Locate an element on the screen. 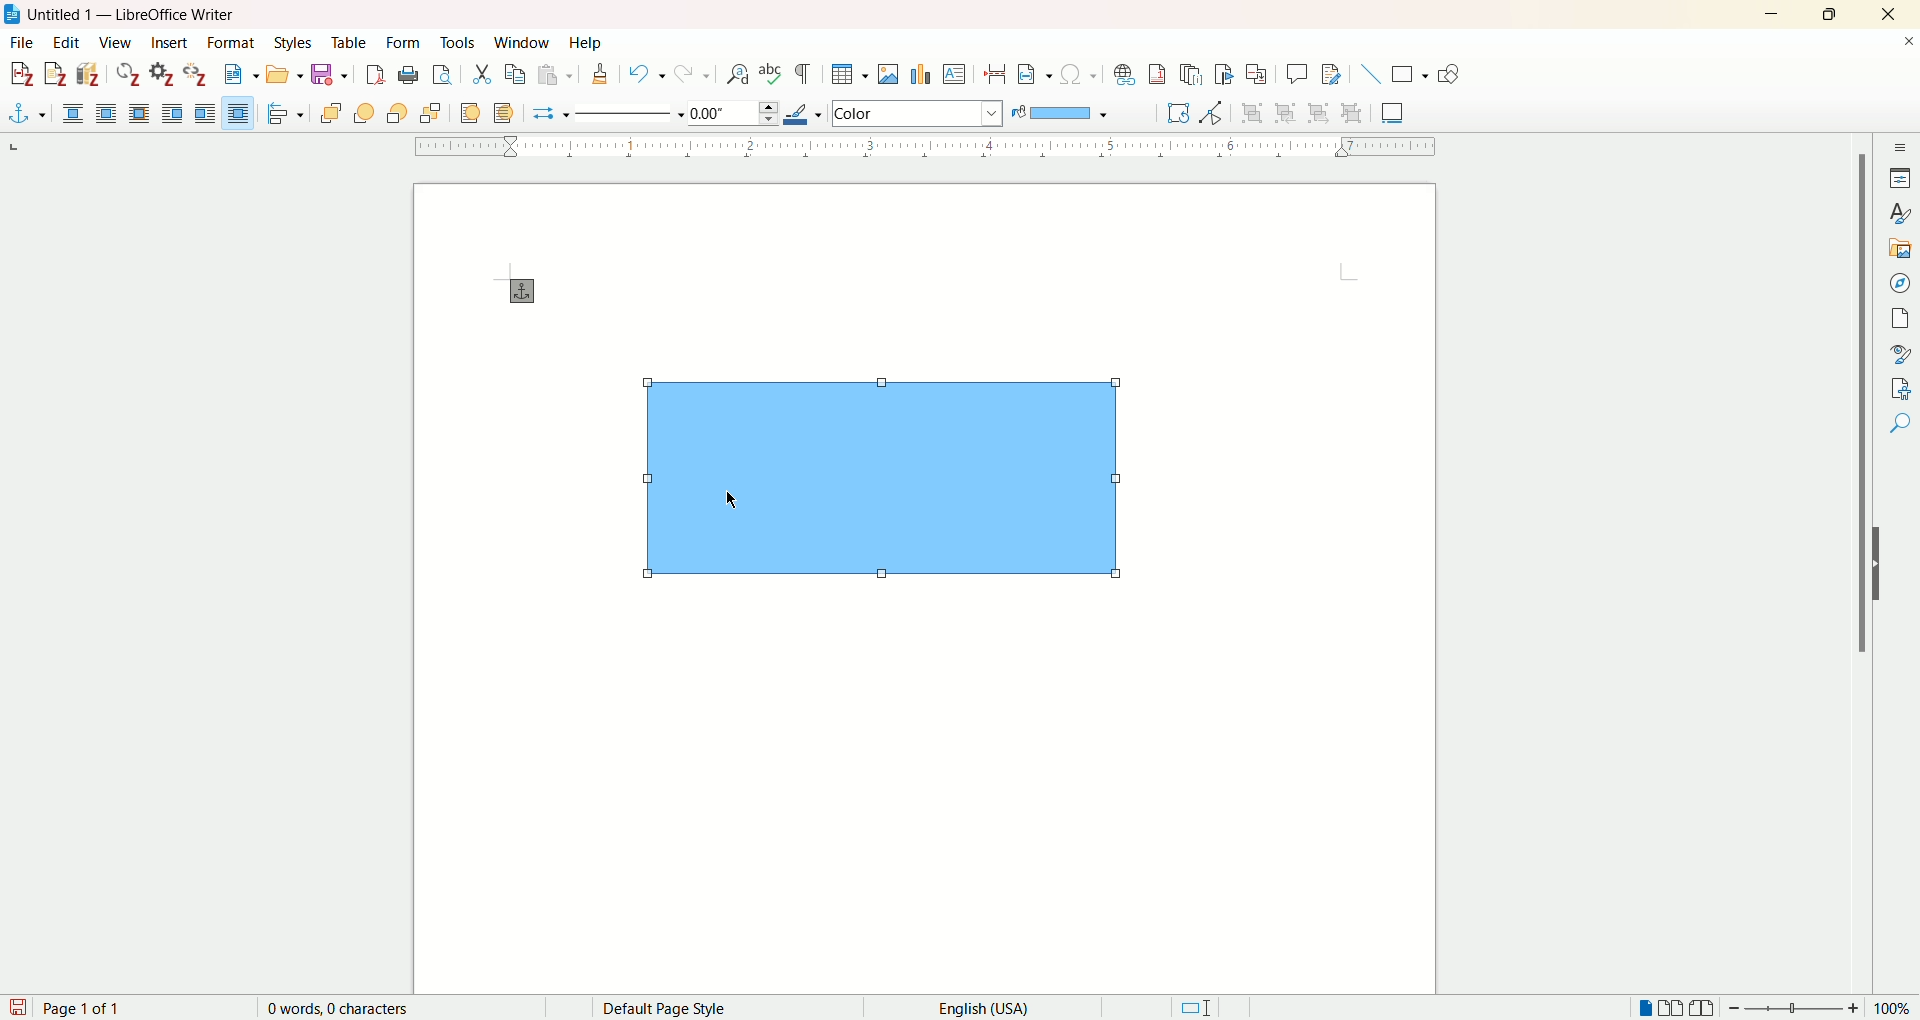 Image resolution: width=1920 pixels, height=1020 pixels. exit group is located at coordinates (1317, 115).